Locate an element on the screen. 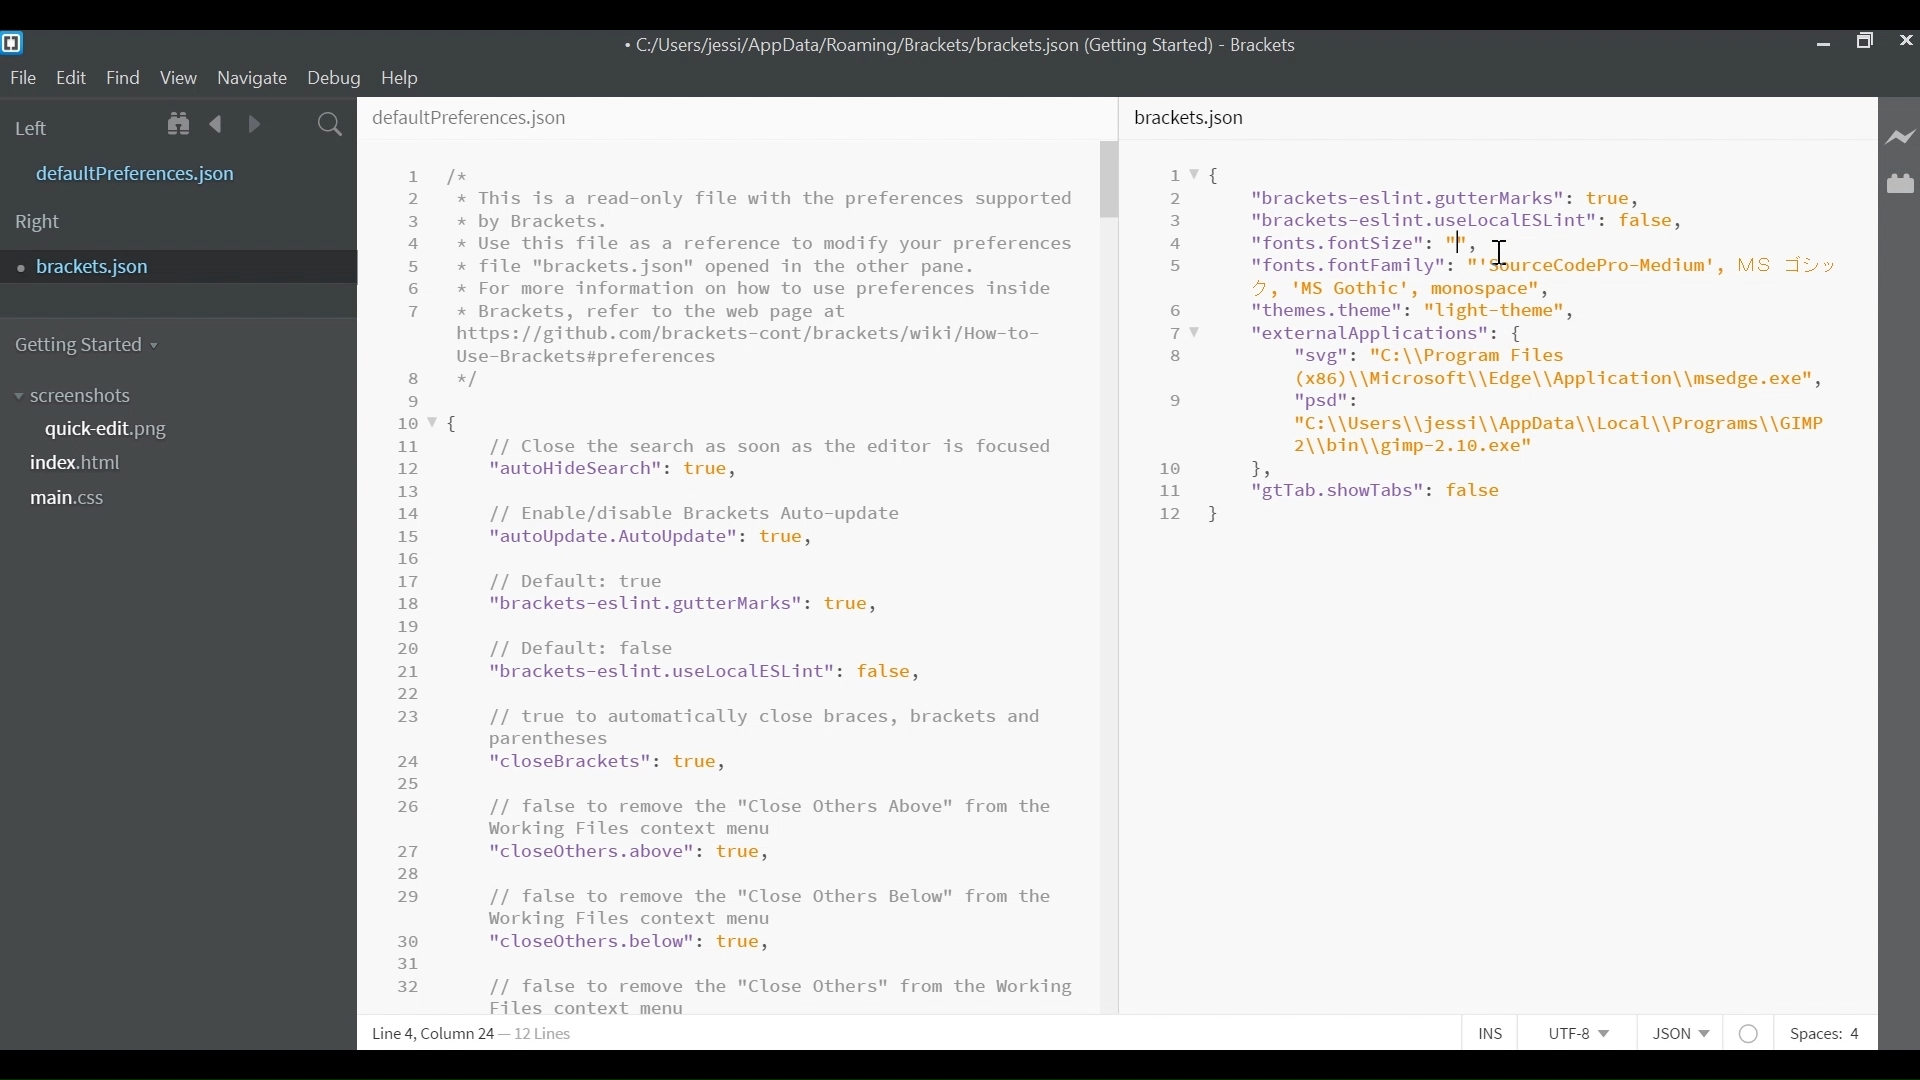  quick-edit.png File is located at coordinates (110, 430).